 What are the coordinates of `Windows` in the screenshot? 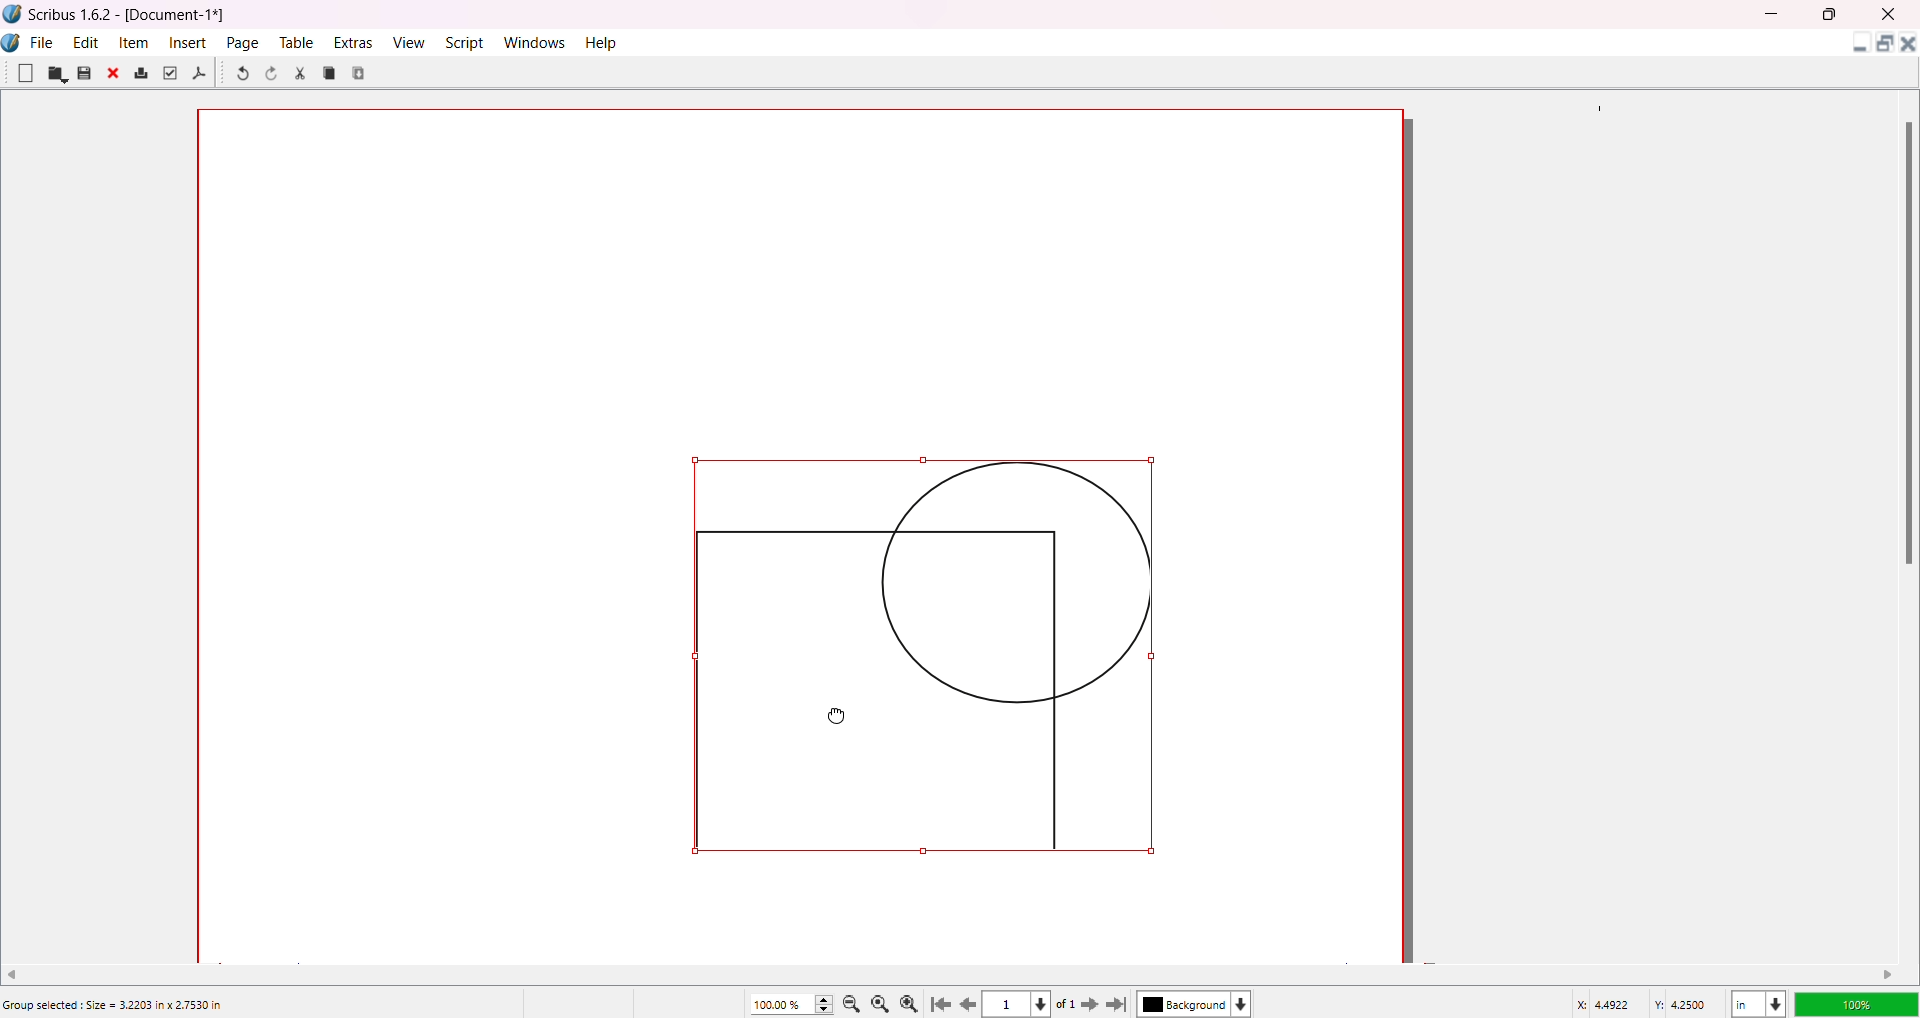 It's located at (538, 42).